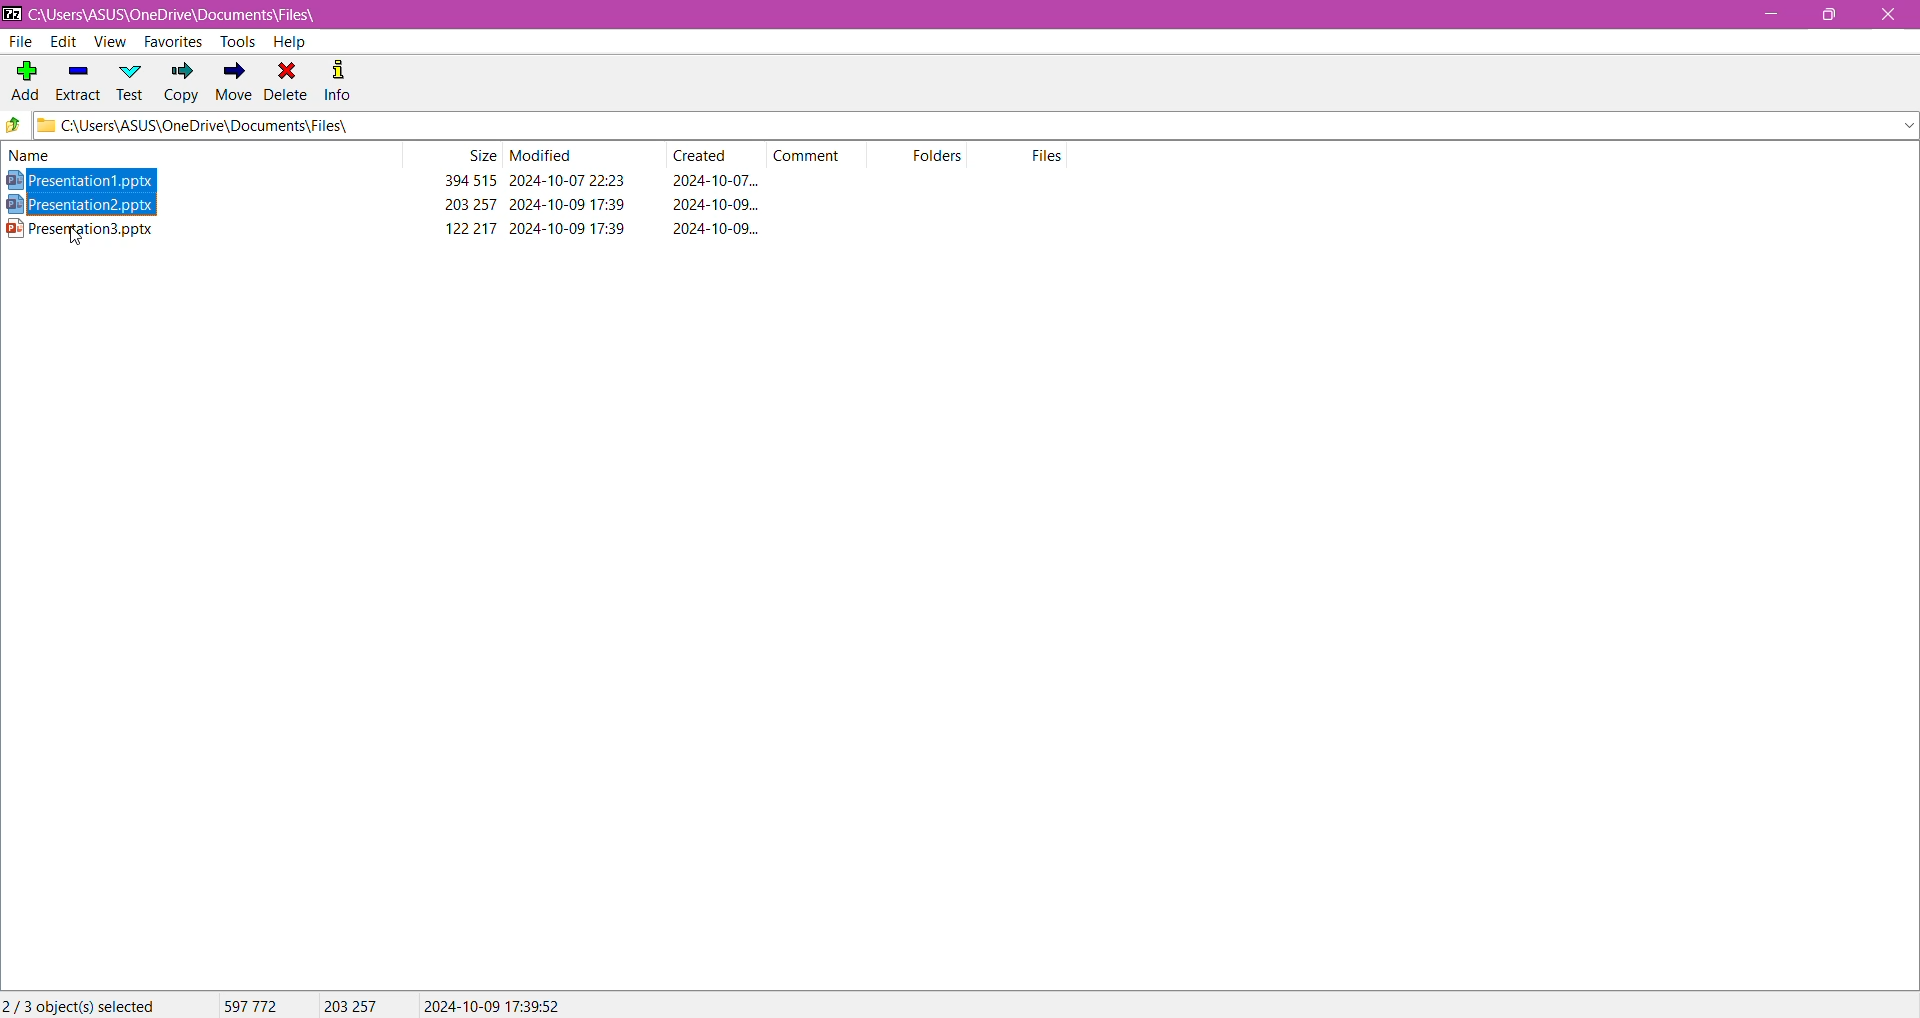 The image size is (1920, 1018). Describe the element at coordinates (492, 1004) in the screenshot. I see `2024-10-07 17:39:52` at that location.